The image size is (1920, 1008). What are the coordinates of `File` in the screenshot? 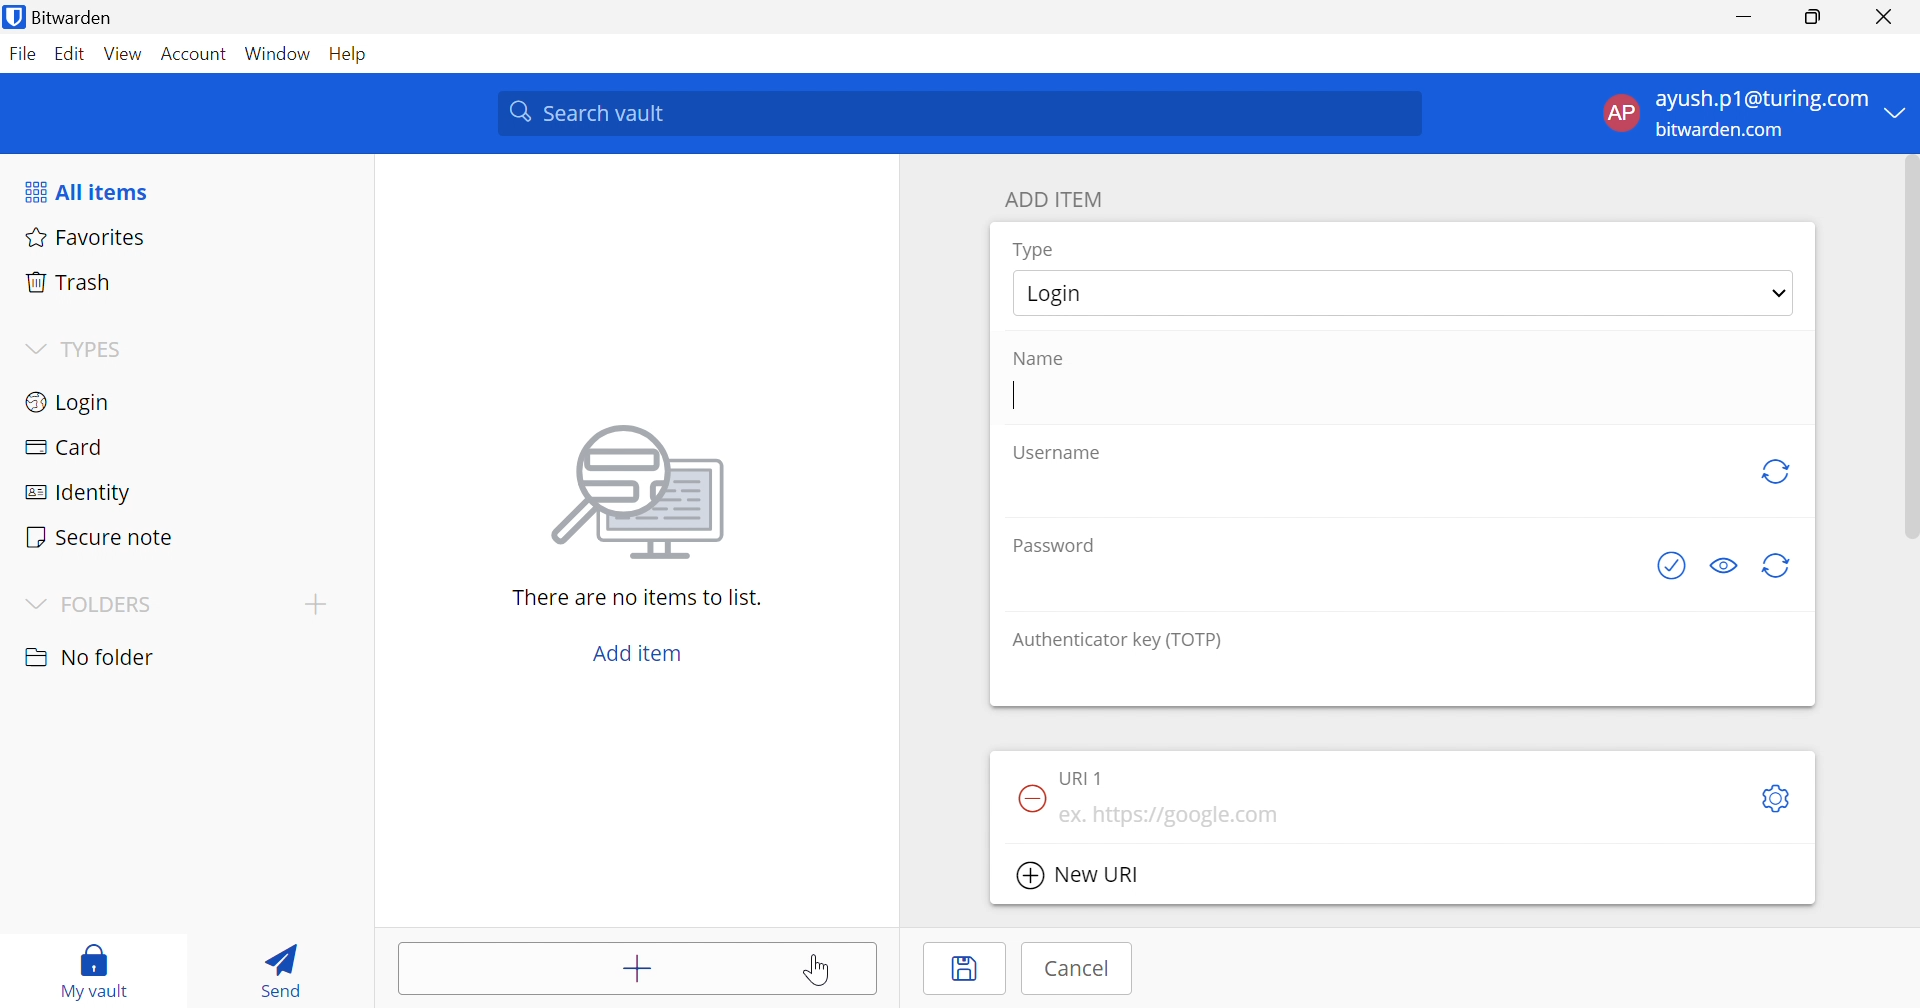 It's located at (22, 53).